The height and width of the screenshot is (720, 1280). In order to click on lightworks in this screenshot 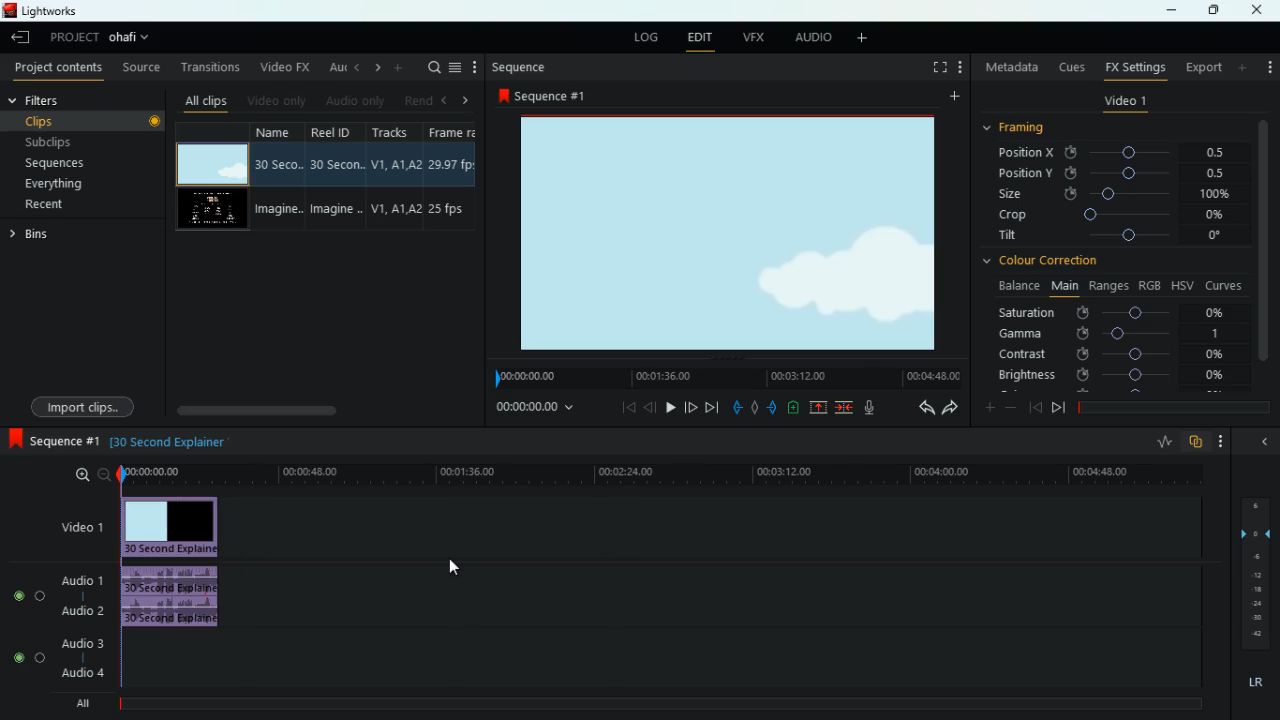, I will do `click(64, 12)`.